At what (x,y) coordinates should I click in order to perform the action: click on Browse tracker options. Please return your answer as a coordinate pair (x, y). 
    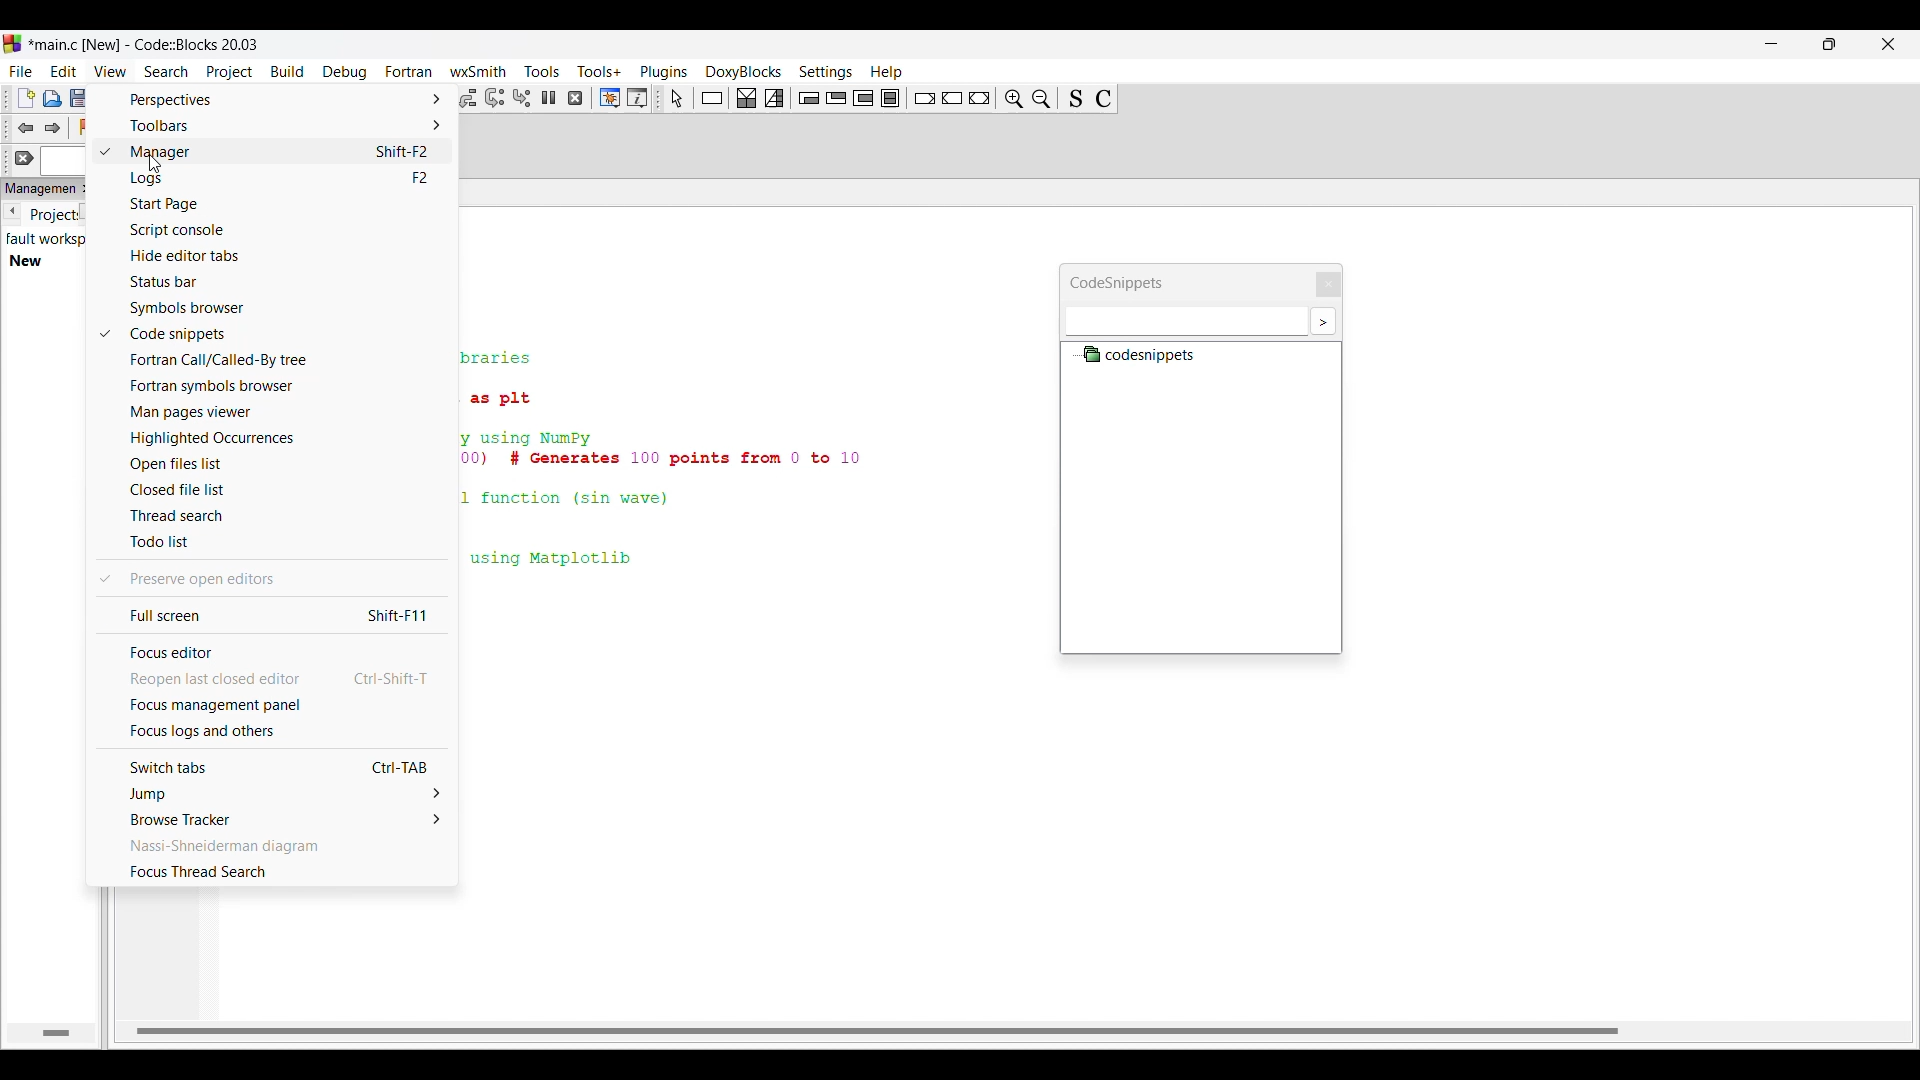
    Looking at the image, I should click on (274, 819).